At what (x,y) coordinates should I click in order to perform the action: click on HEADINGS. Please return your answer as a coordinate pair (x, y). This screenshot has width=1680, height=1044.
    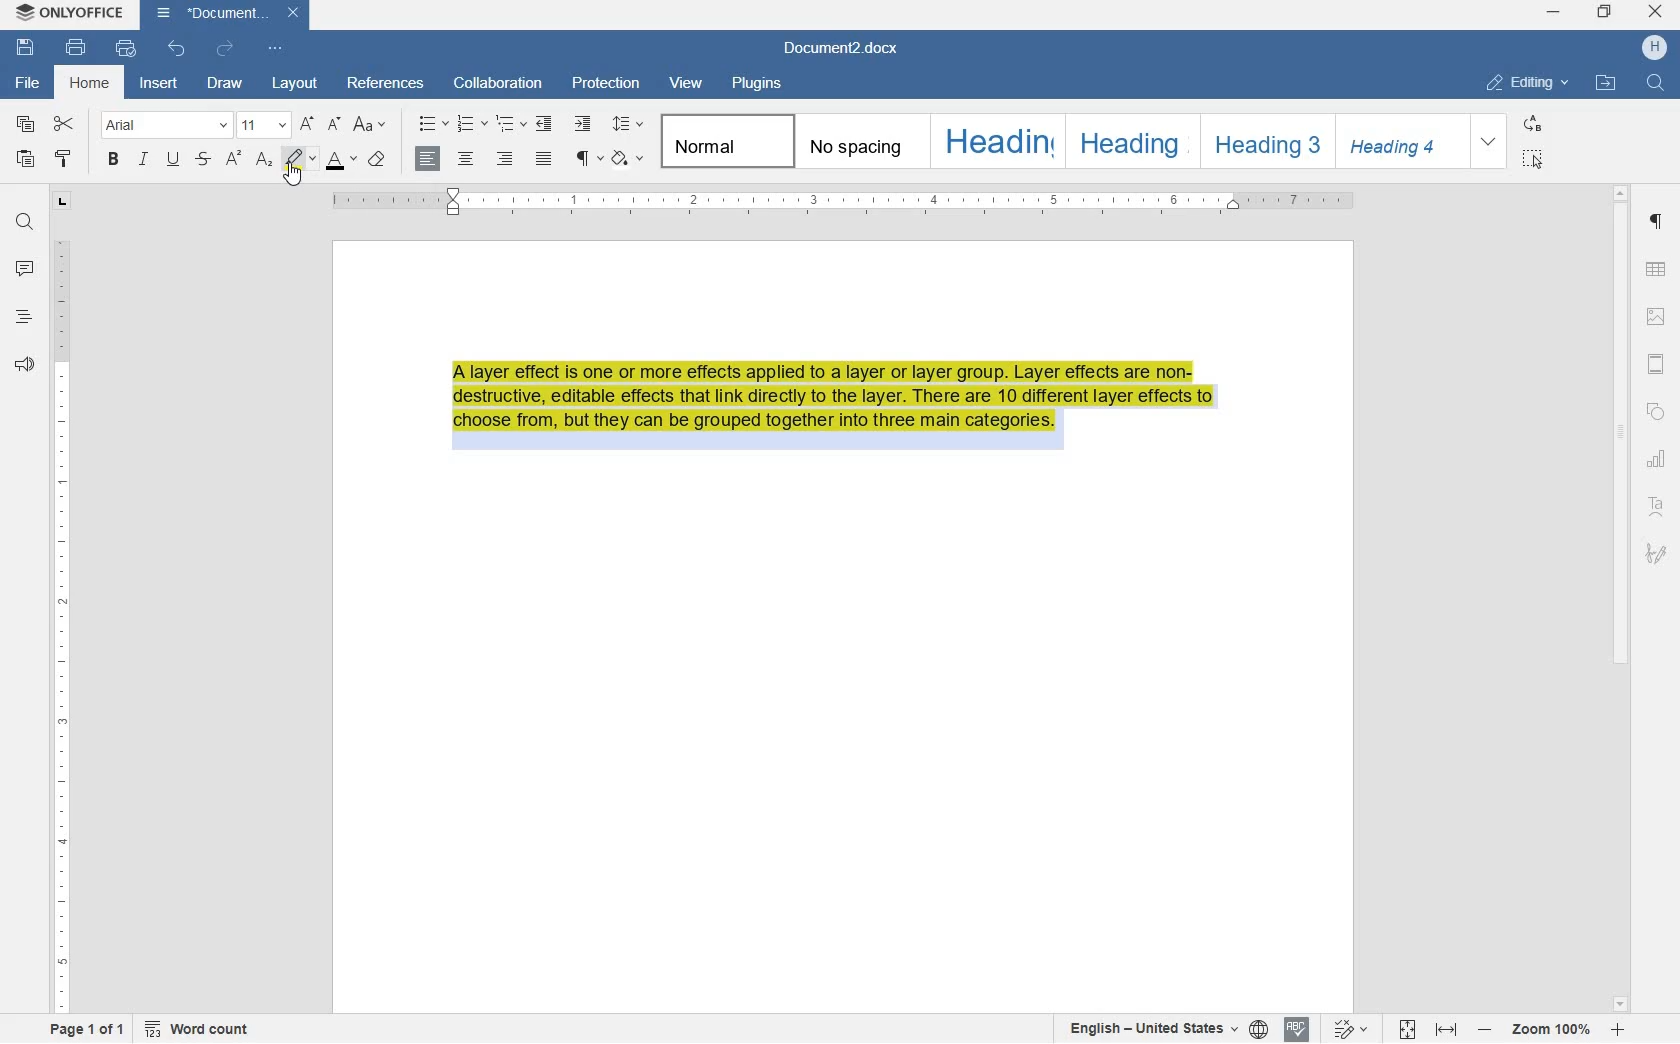
    Looking at the image, I should click on (21, 317).